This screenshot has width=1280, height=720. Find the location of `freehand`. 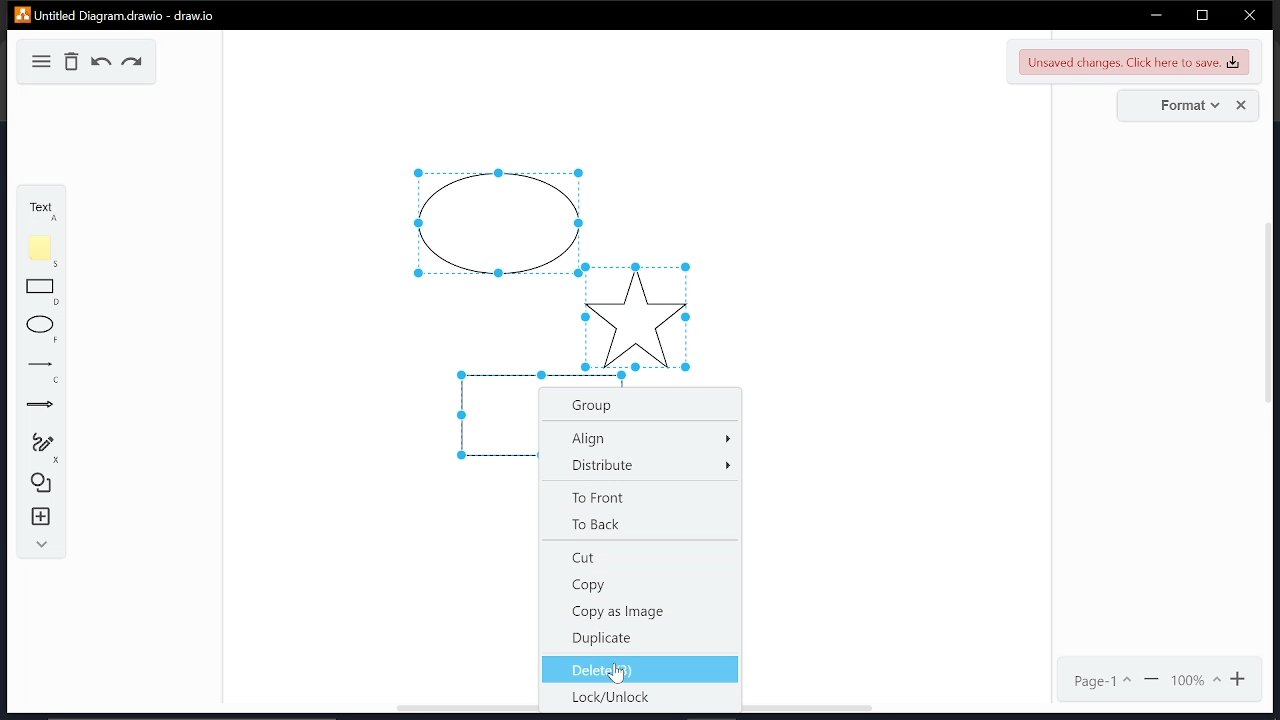

freehand is located at coordinates (42, 447).